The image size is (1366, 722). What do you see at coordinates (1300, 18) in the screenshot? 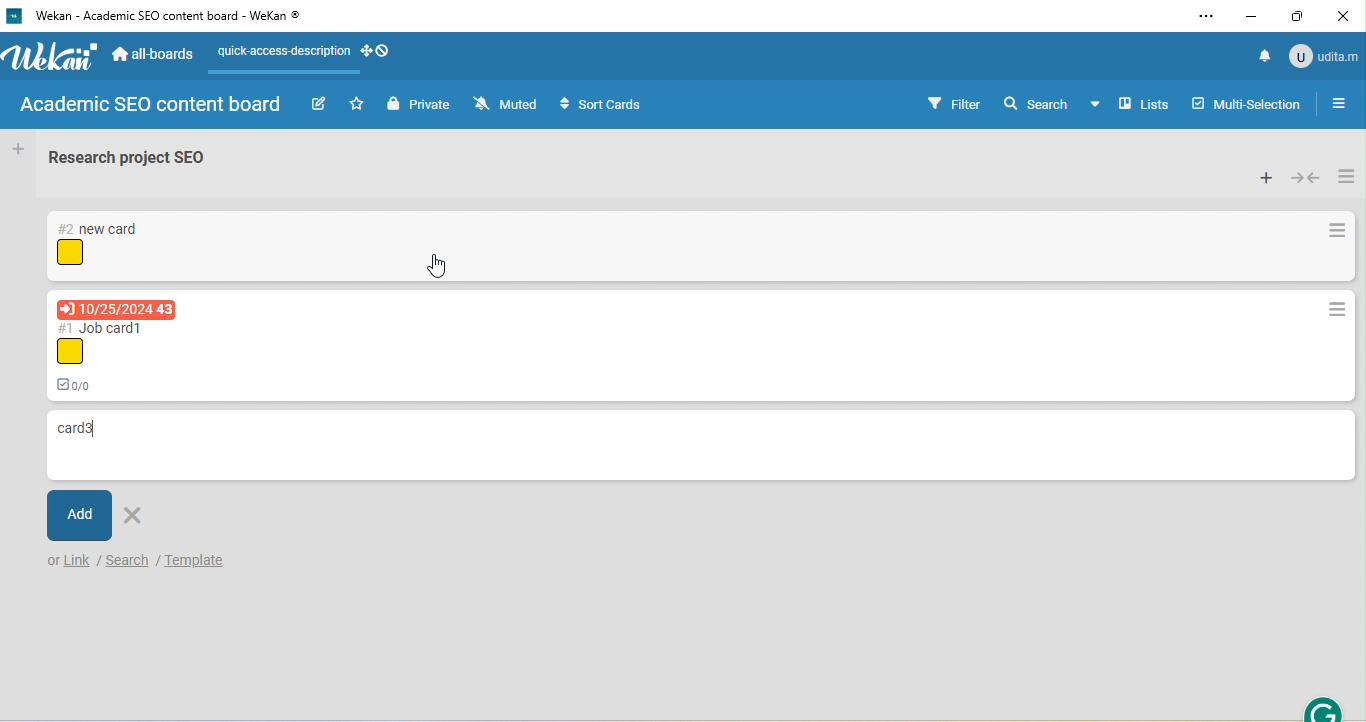
I see `maximize` at bounding box center [1300, 18].